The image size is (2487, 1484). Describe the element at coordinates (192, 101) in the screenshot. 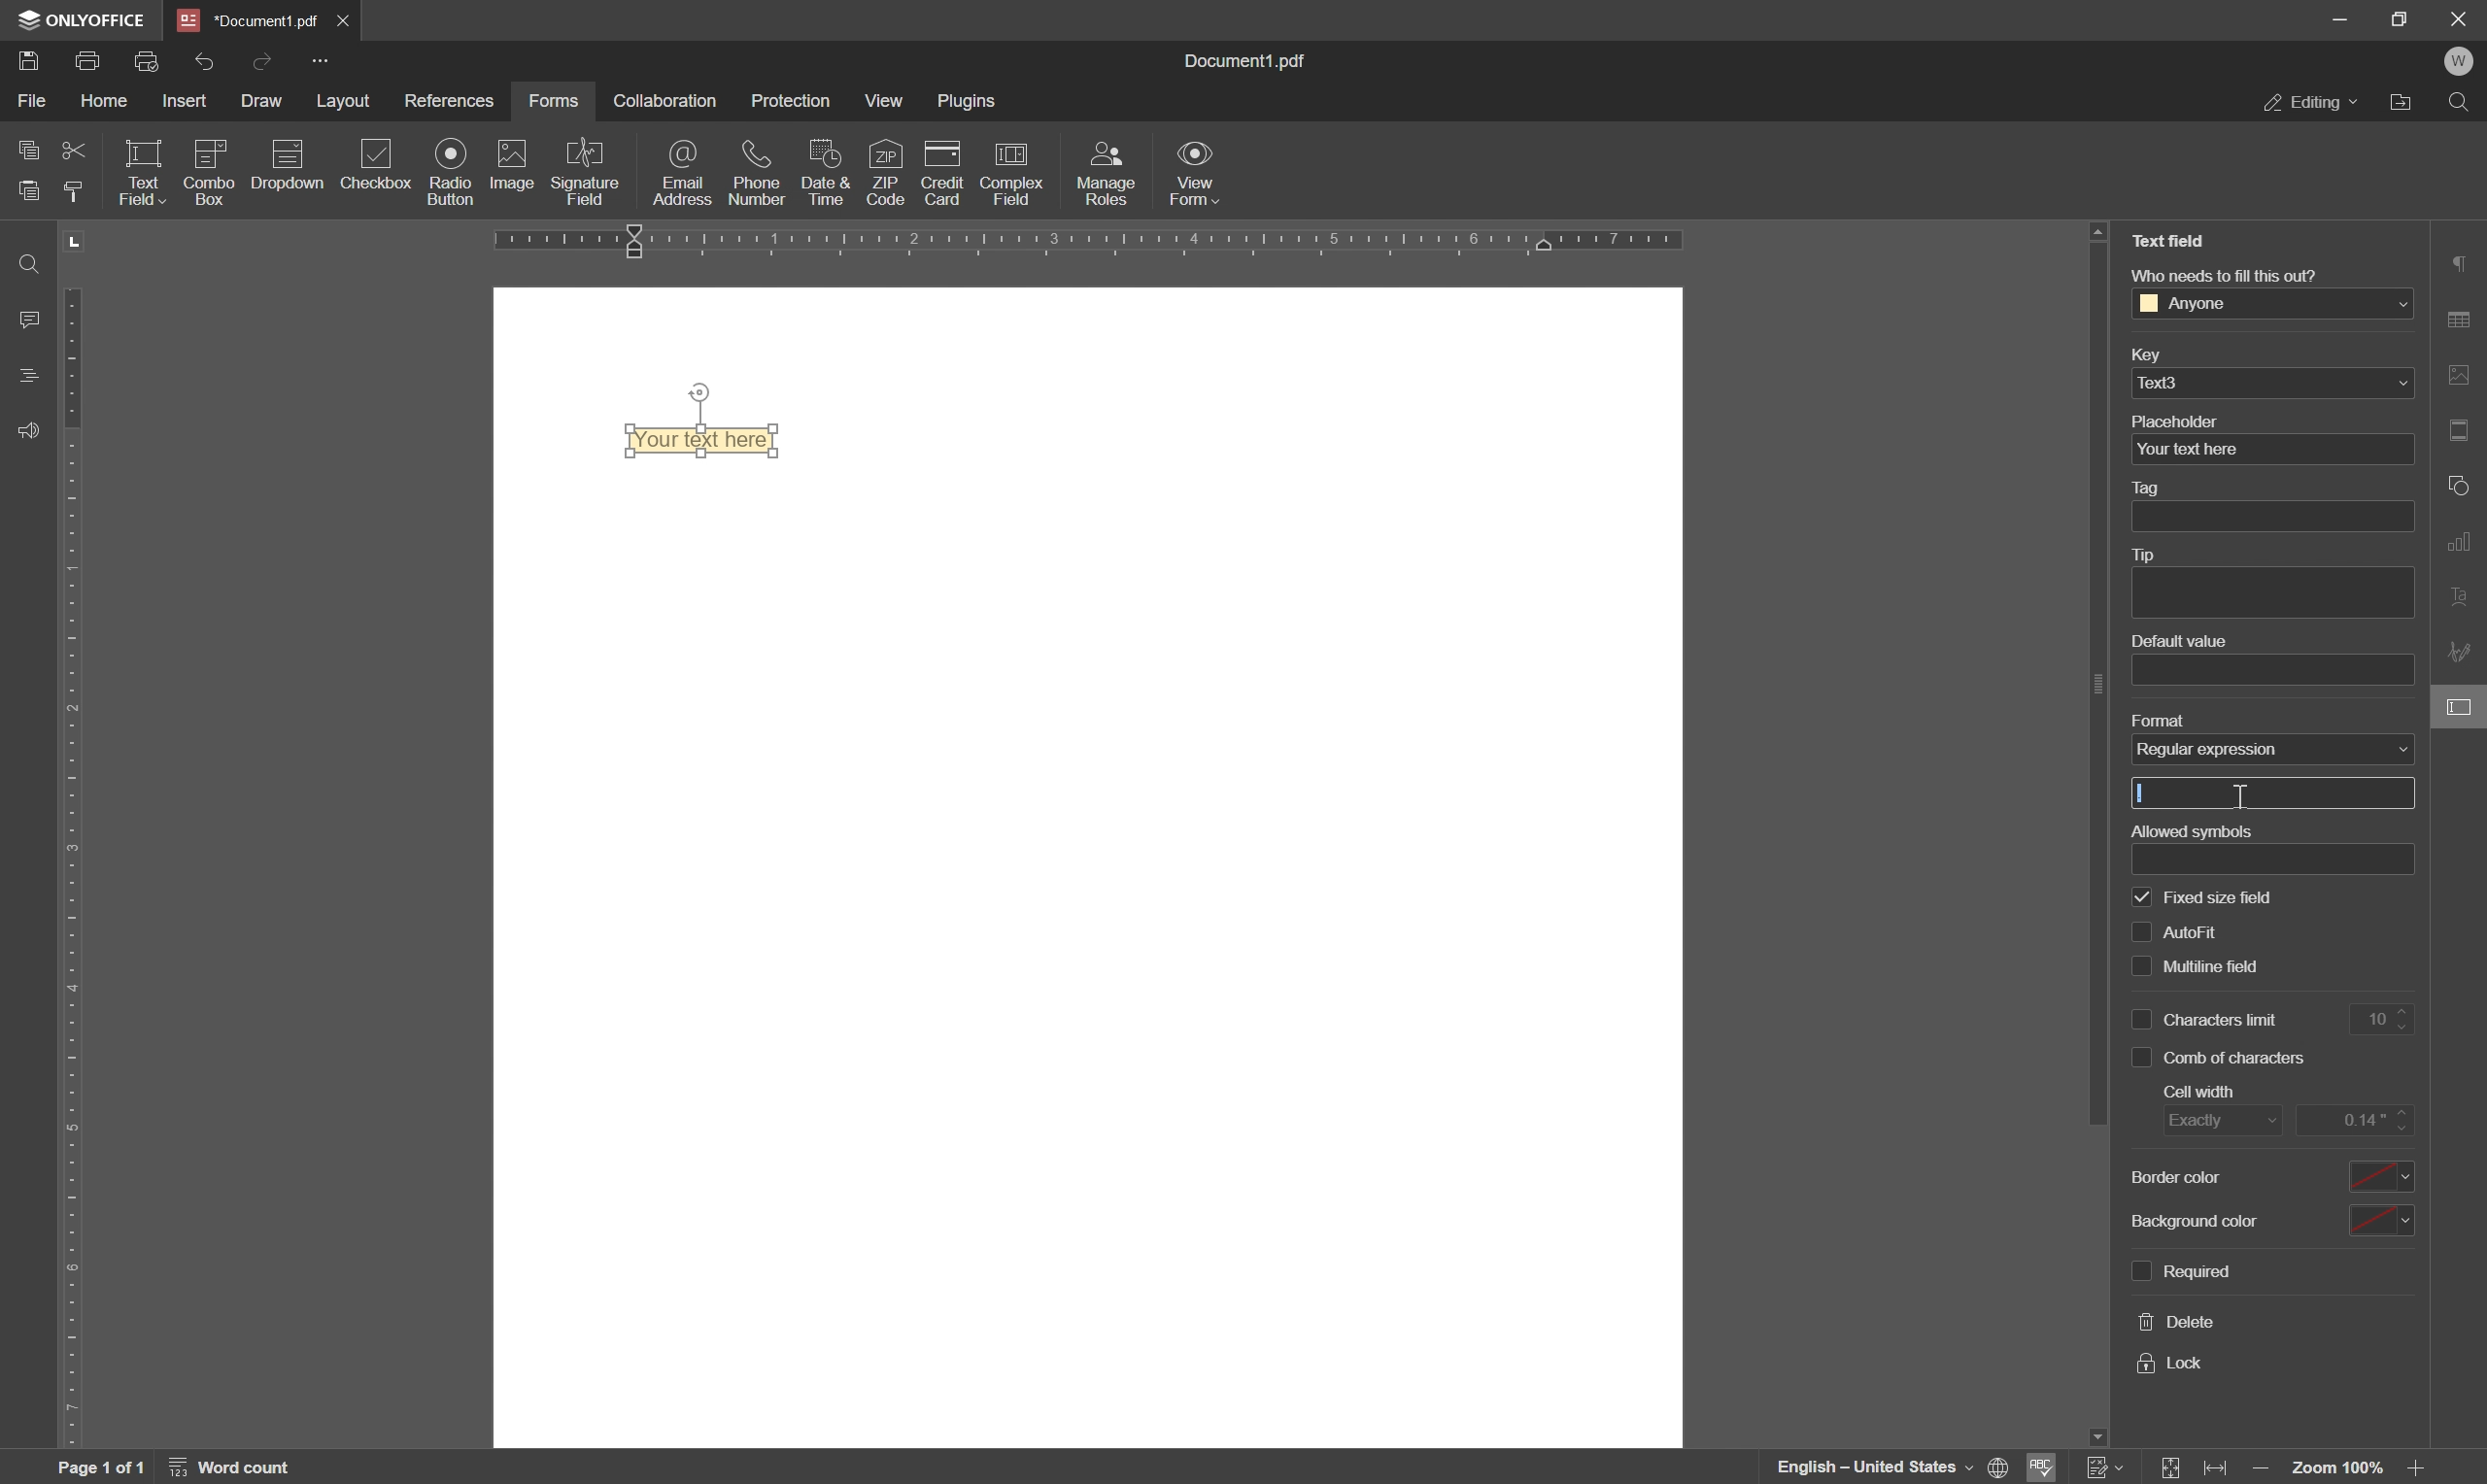

I see `insert` at that location.